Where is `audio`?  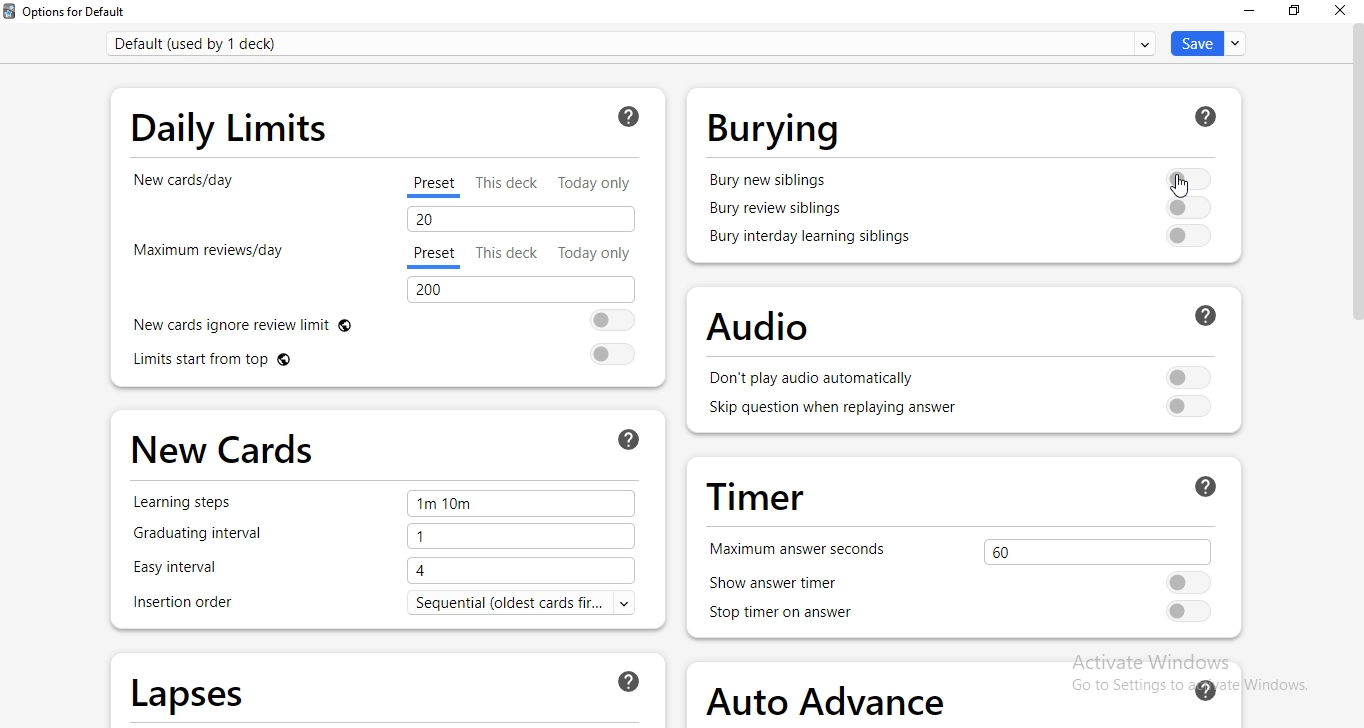
audio is located at coordinates (748, 324).